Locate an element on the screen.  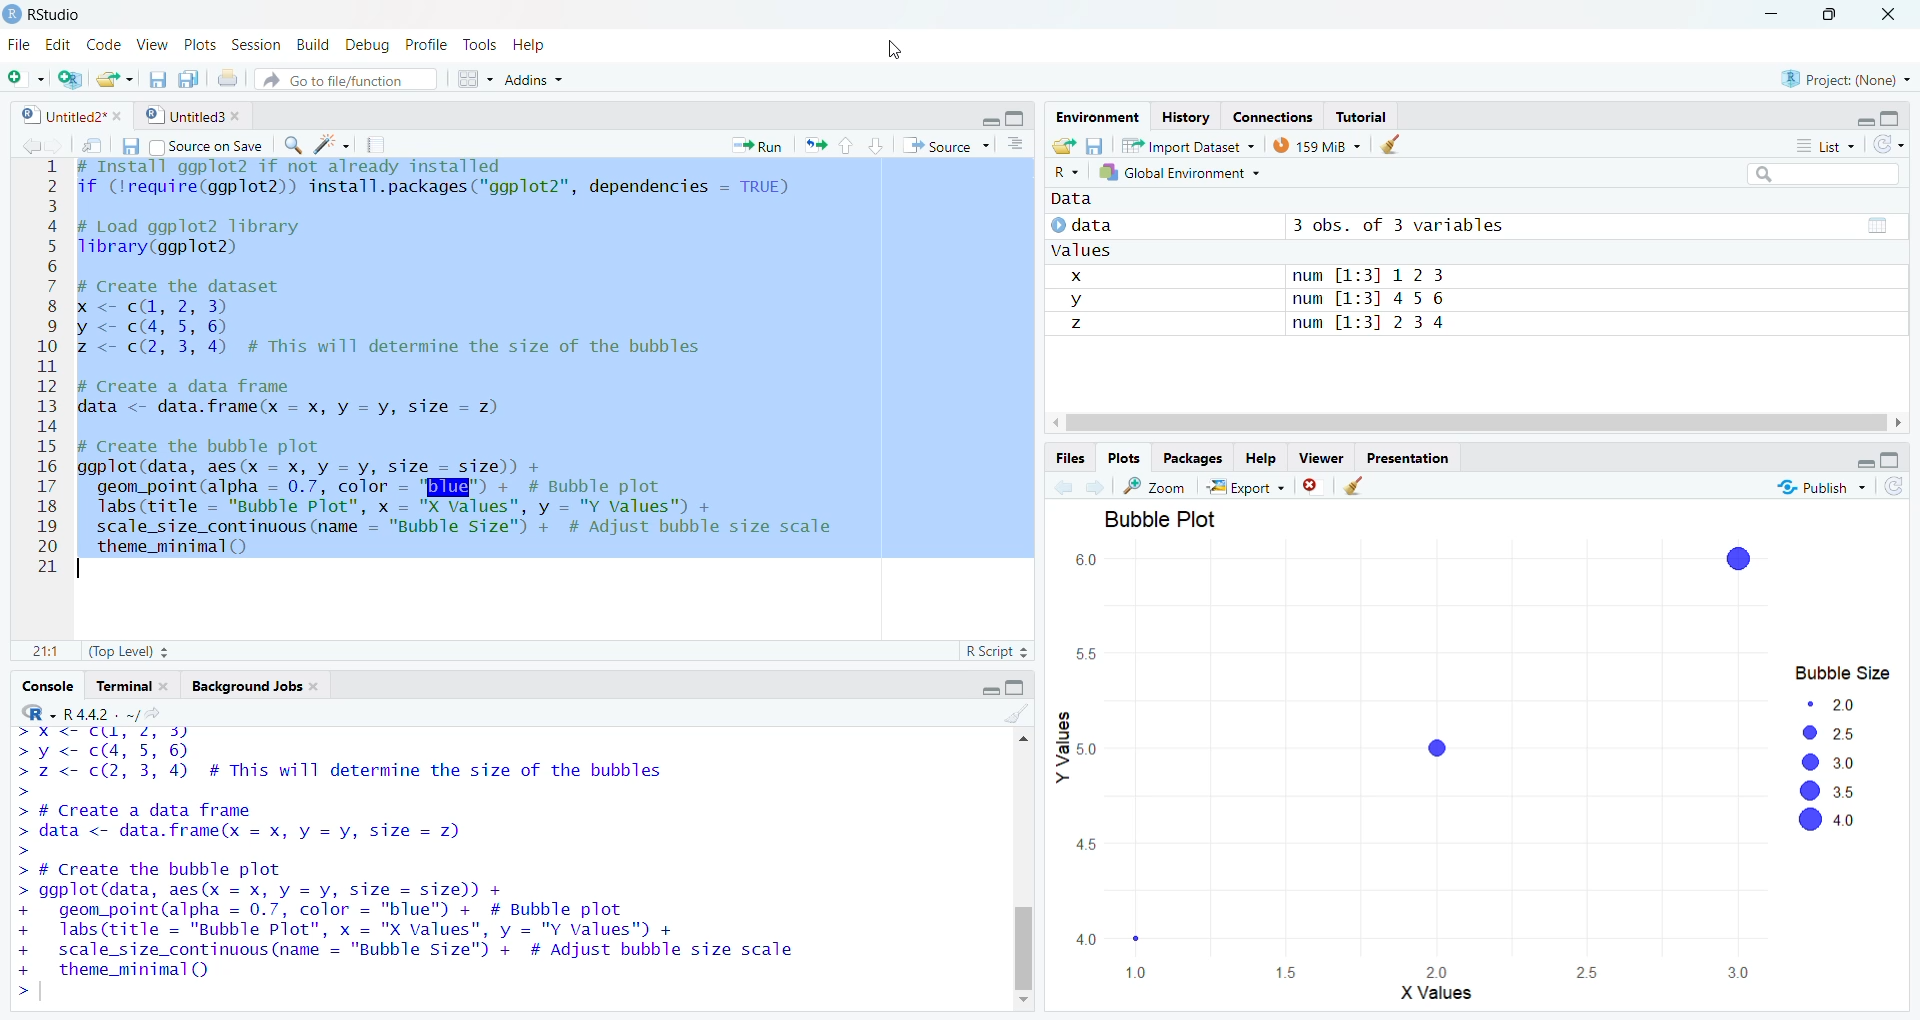
Maximise/minimise is located at coordinates (989, 686).